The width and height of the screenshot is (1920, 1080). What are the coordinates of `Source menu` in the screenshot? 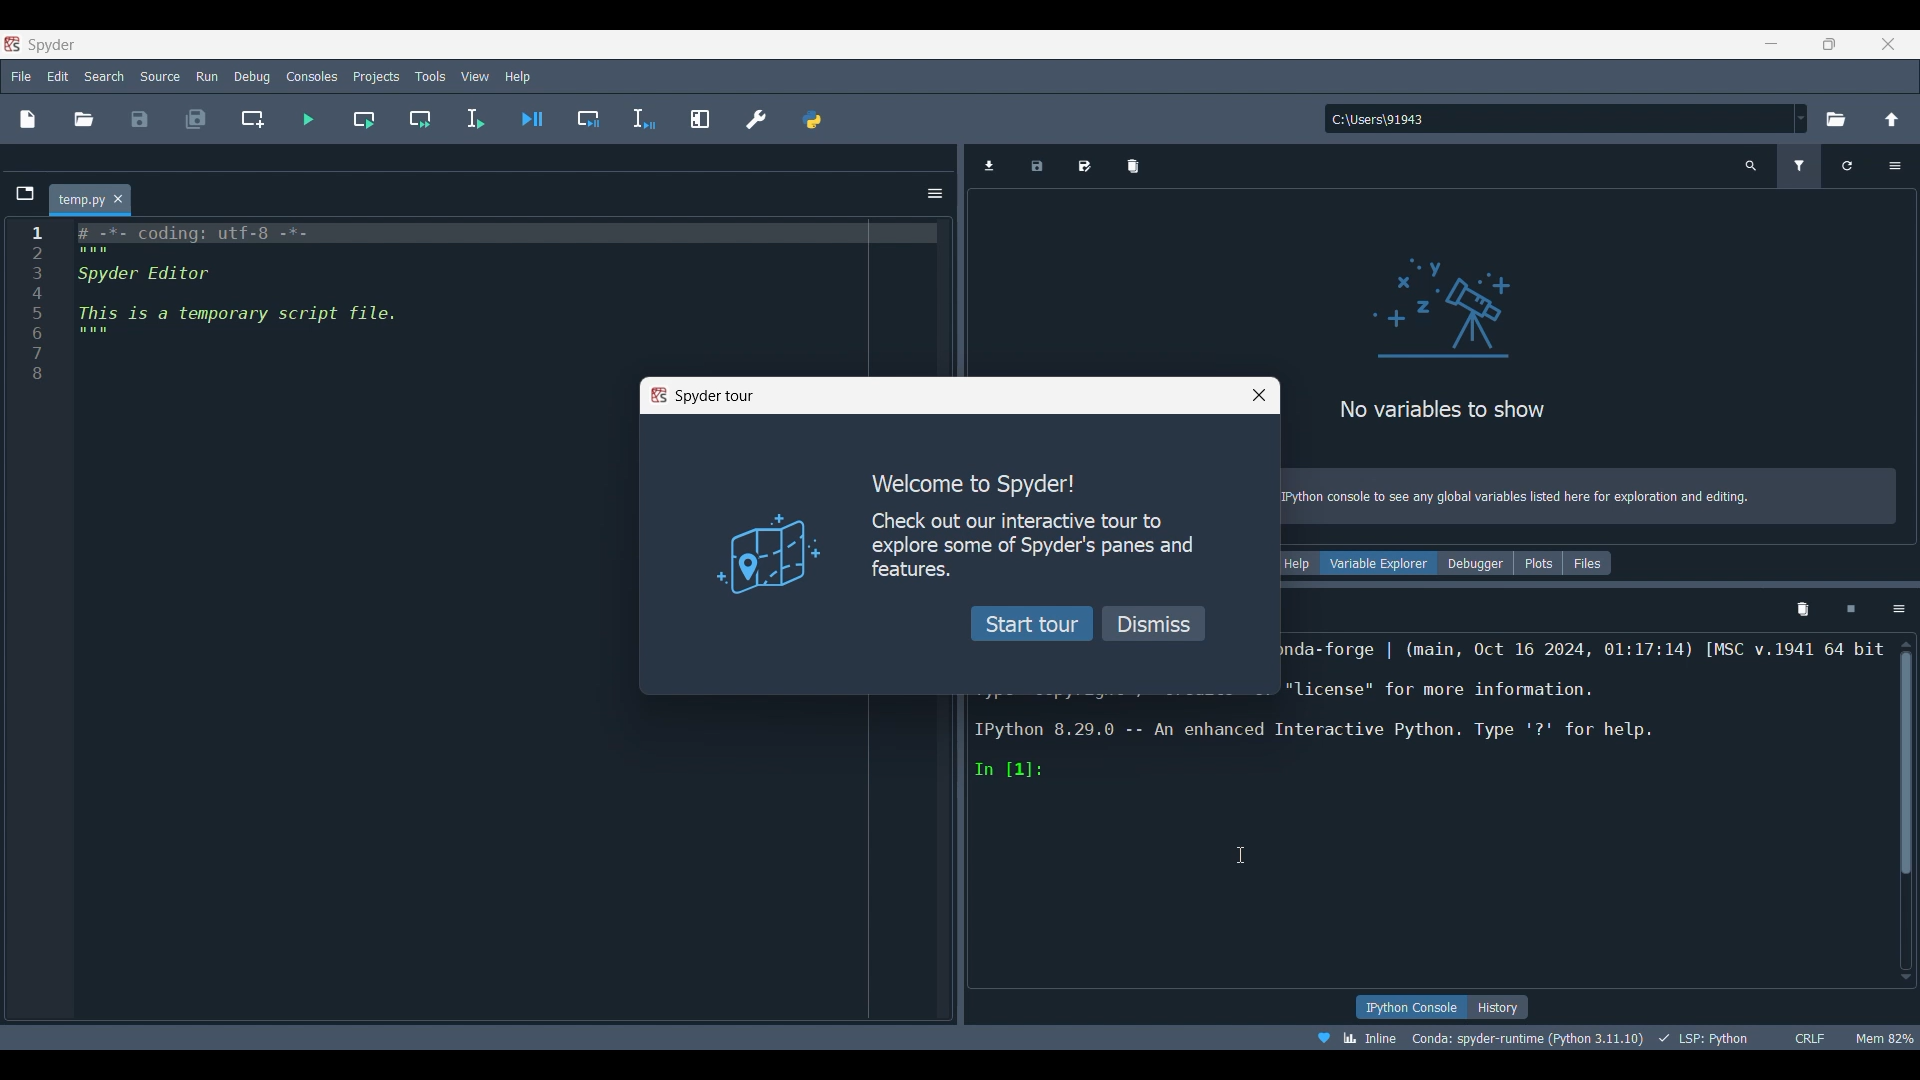 It's located at (160, 77).